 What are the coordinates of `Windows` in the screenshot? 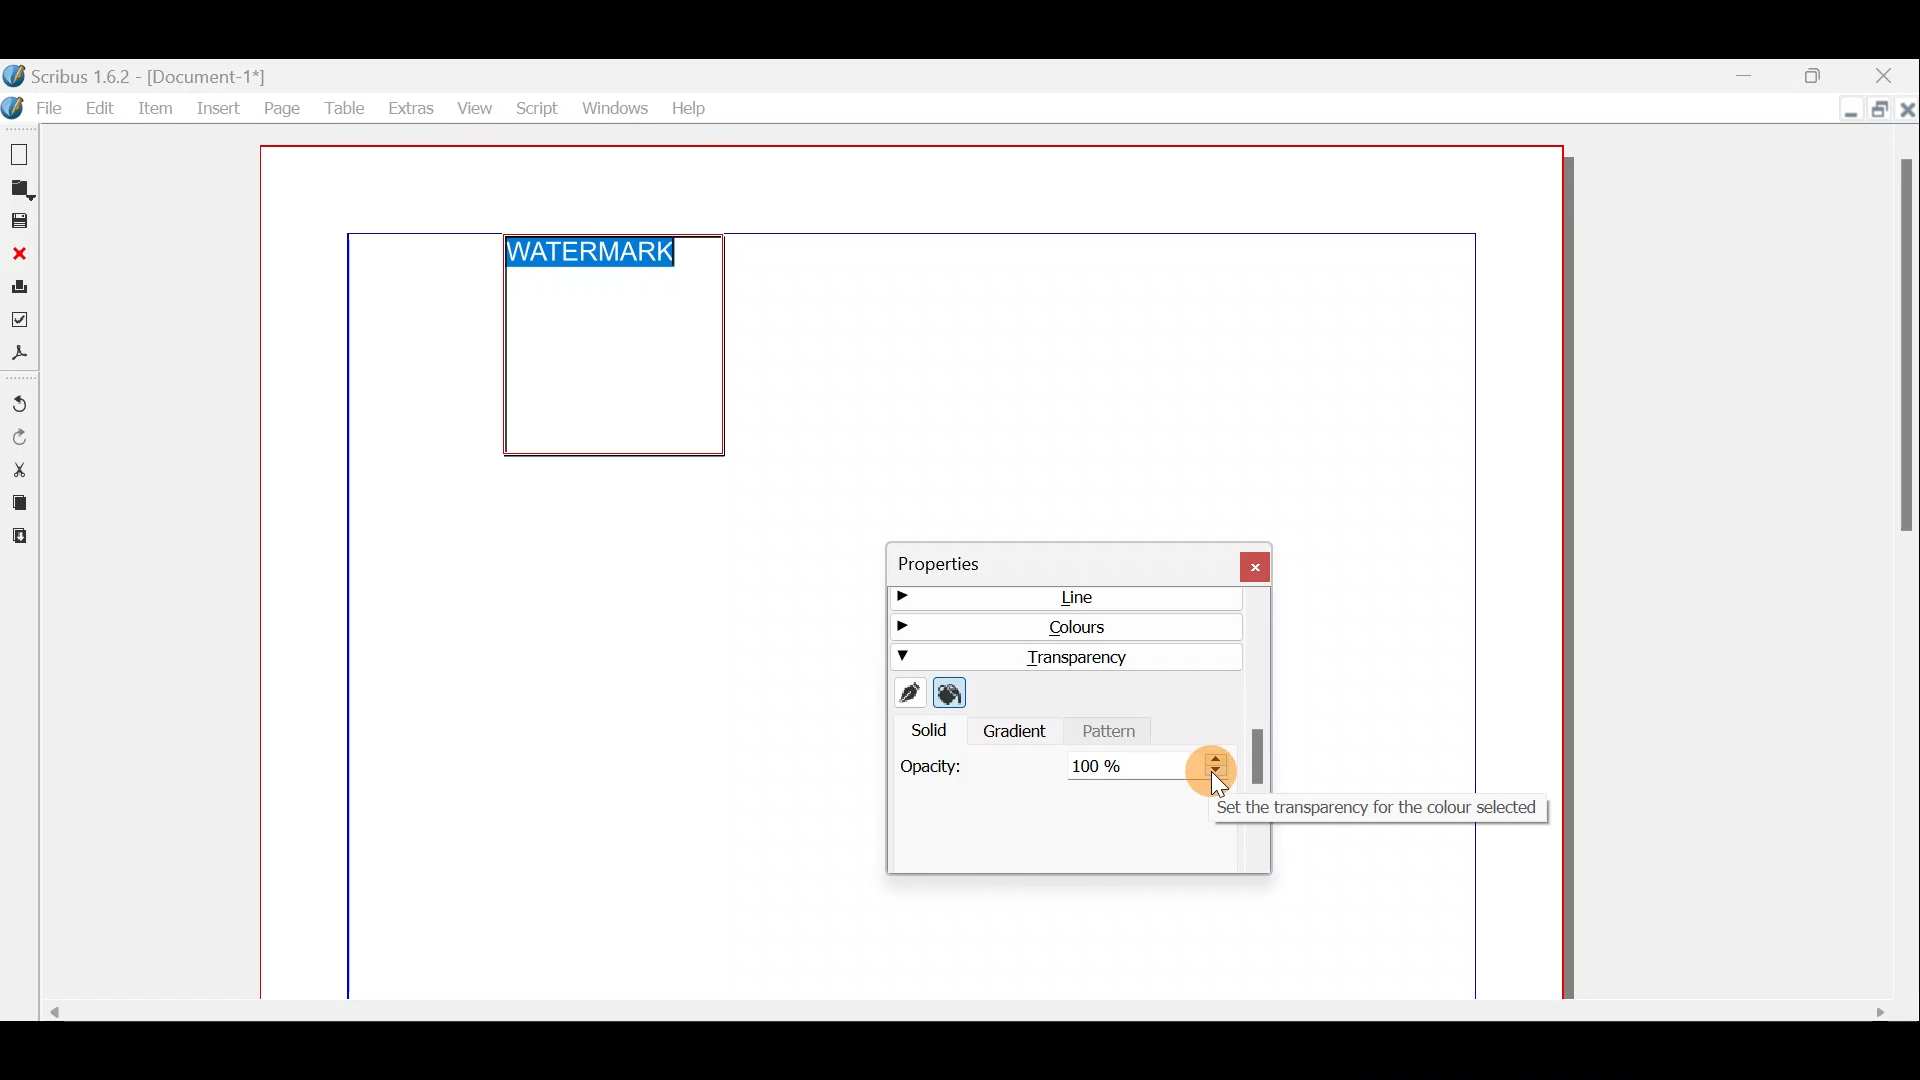 It's located at (615, 106).